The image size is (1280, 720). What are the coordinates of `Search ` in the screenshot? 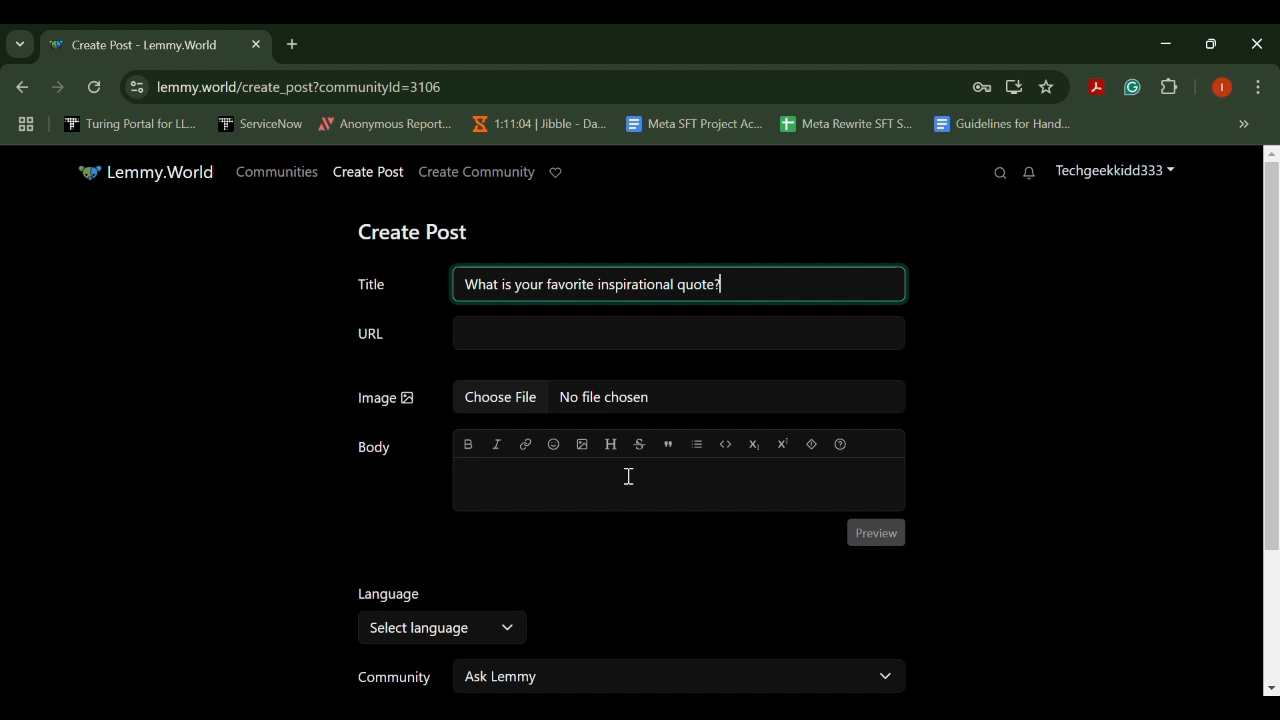 It's located at (1000, 173).